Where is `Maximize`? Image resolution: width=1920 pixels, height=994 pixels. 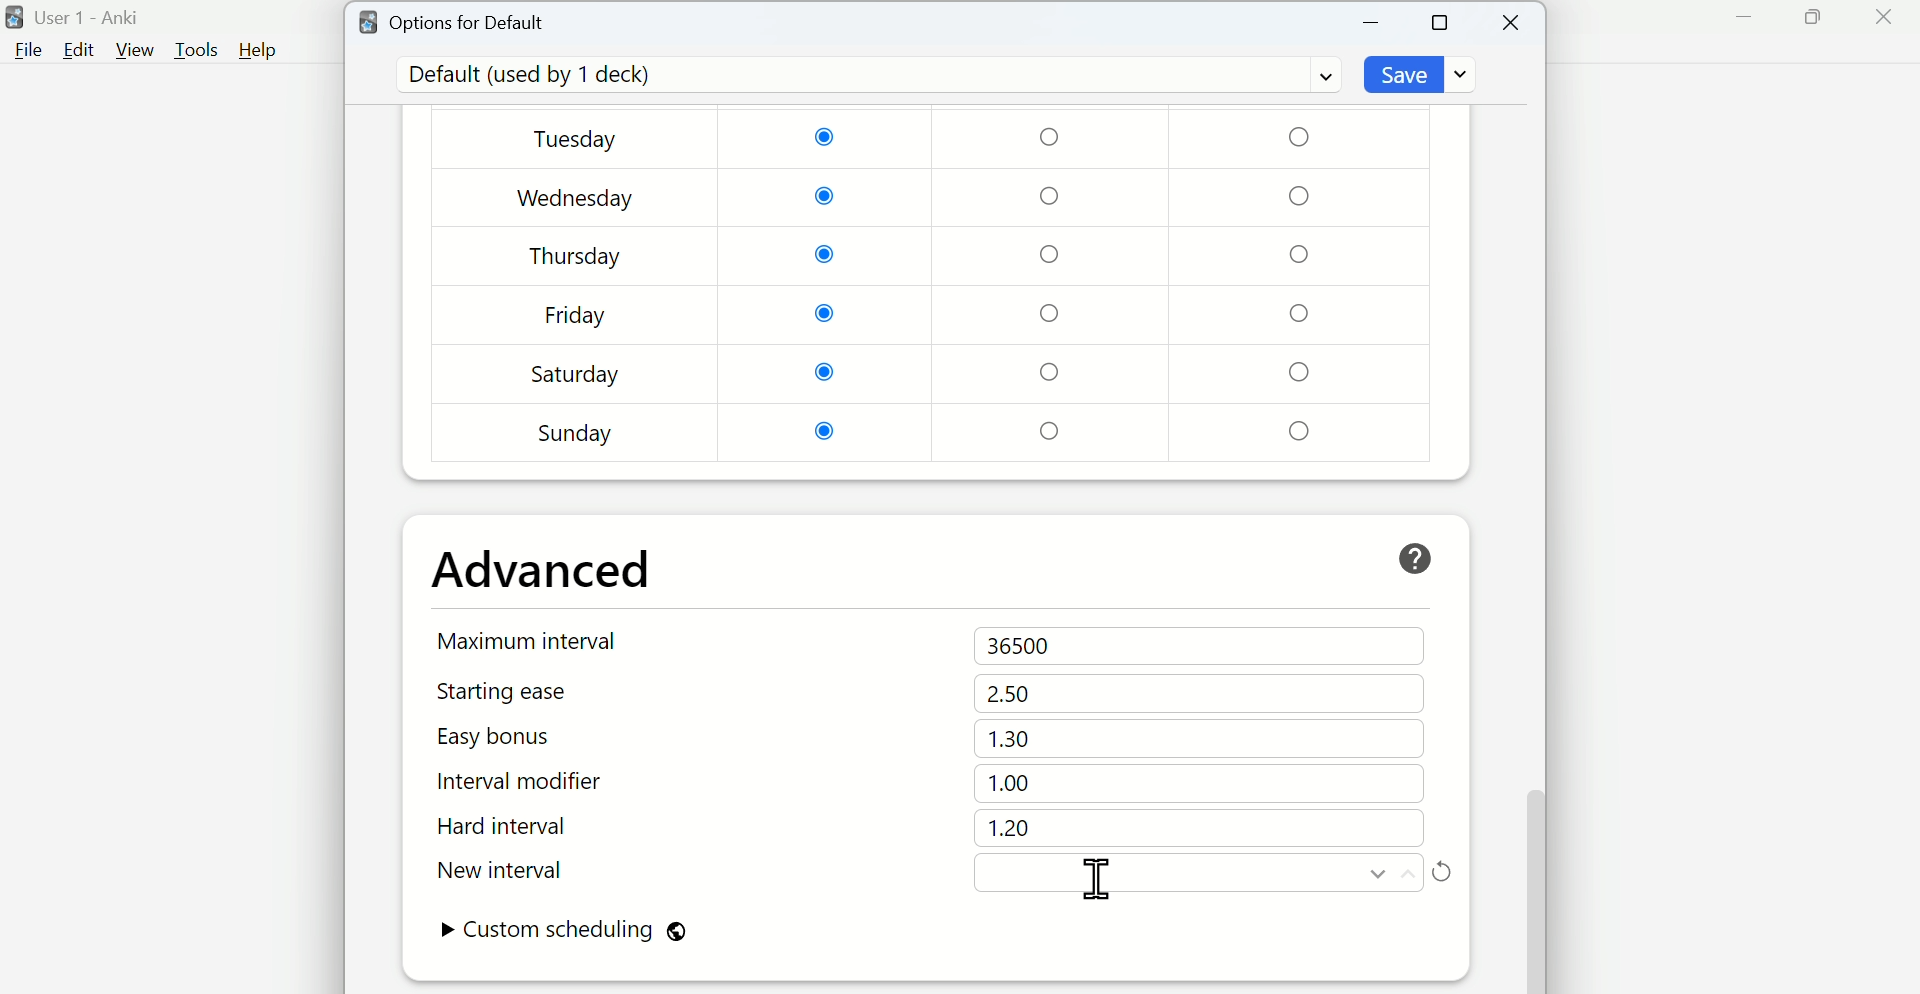
Maximize is located at coordinates (1441, 21).